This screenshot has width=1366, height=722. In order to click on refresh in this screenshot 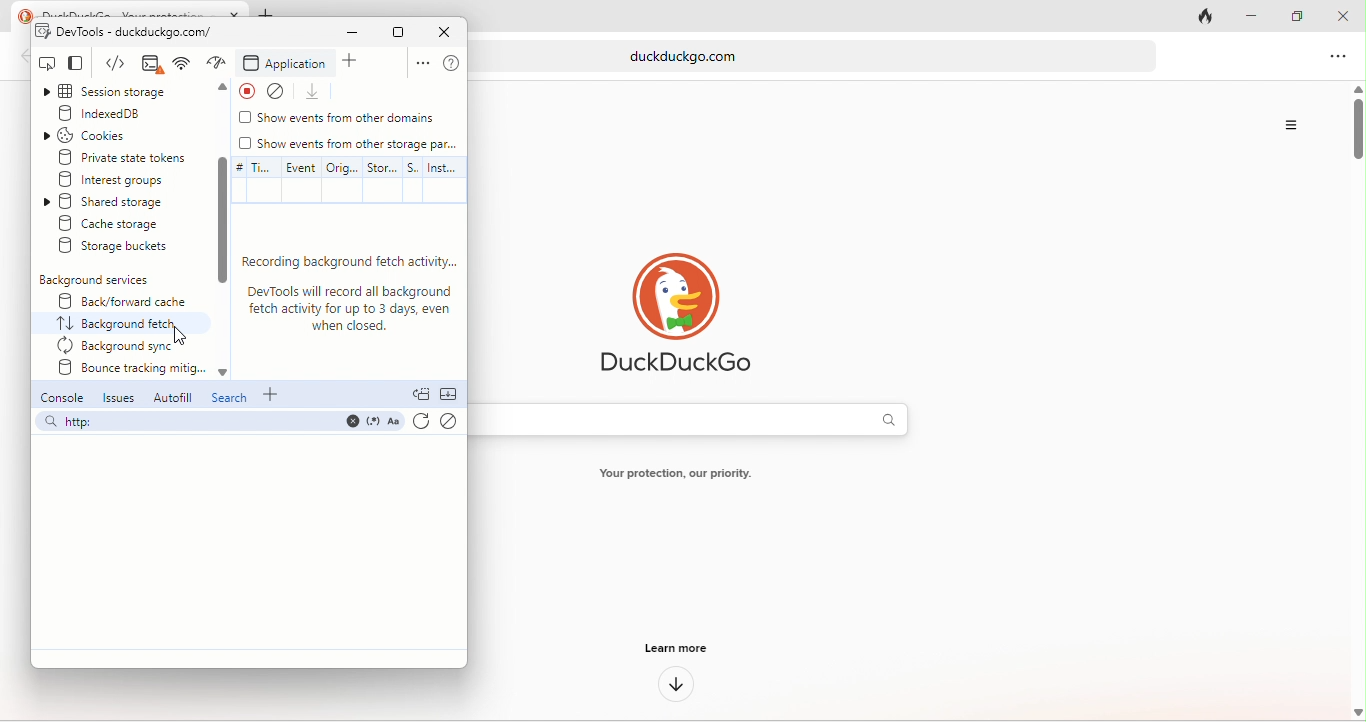, I will do `click(421, 424)`.